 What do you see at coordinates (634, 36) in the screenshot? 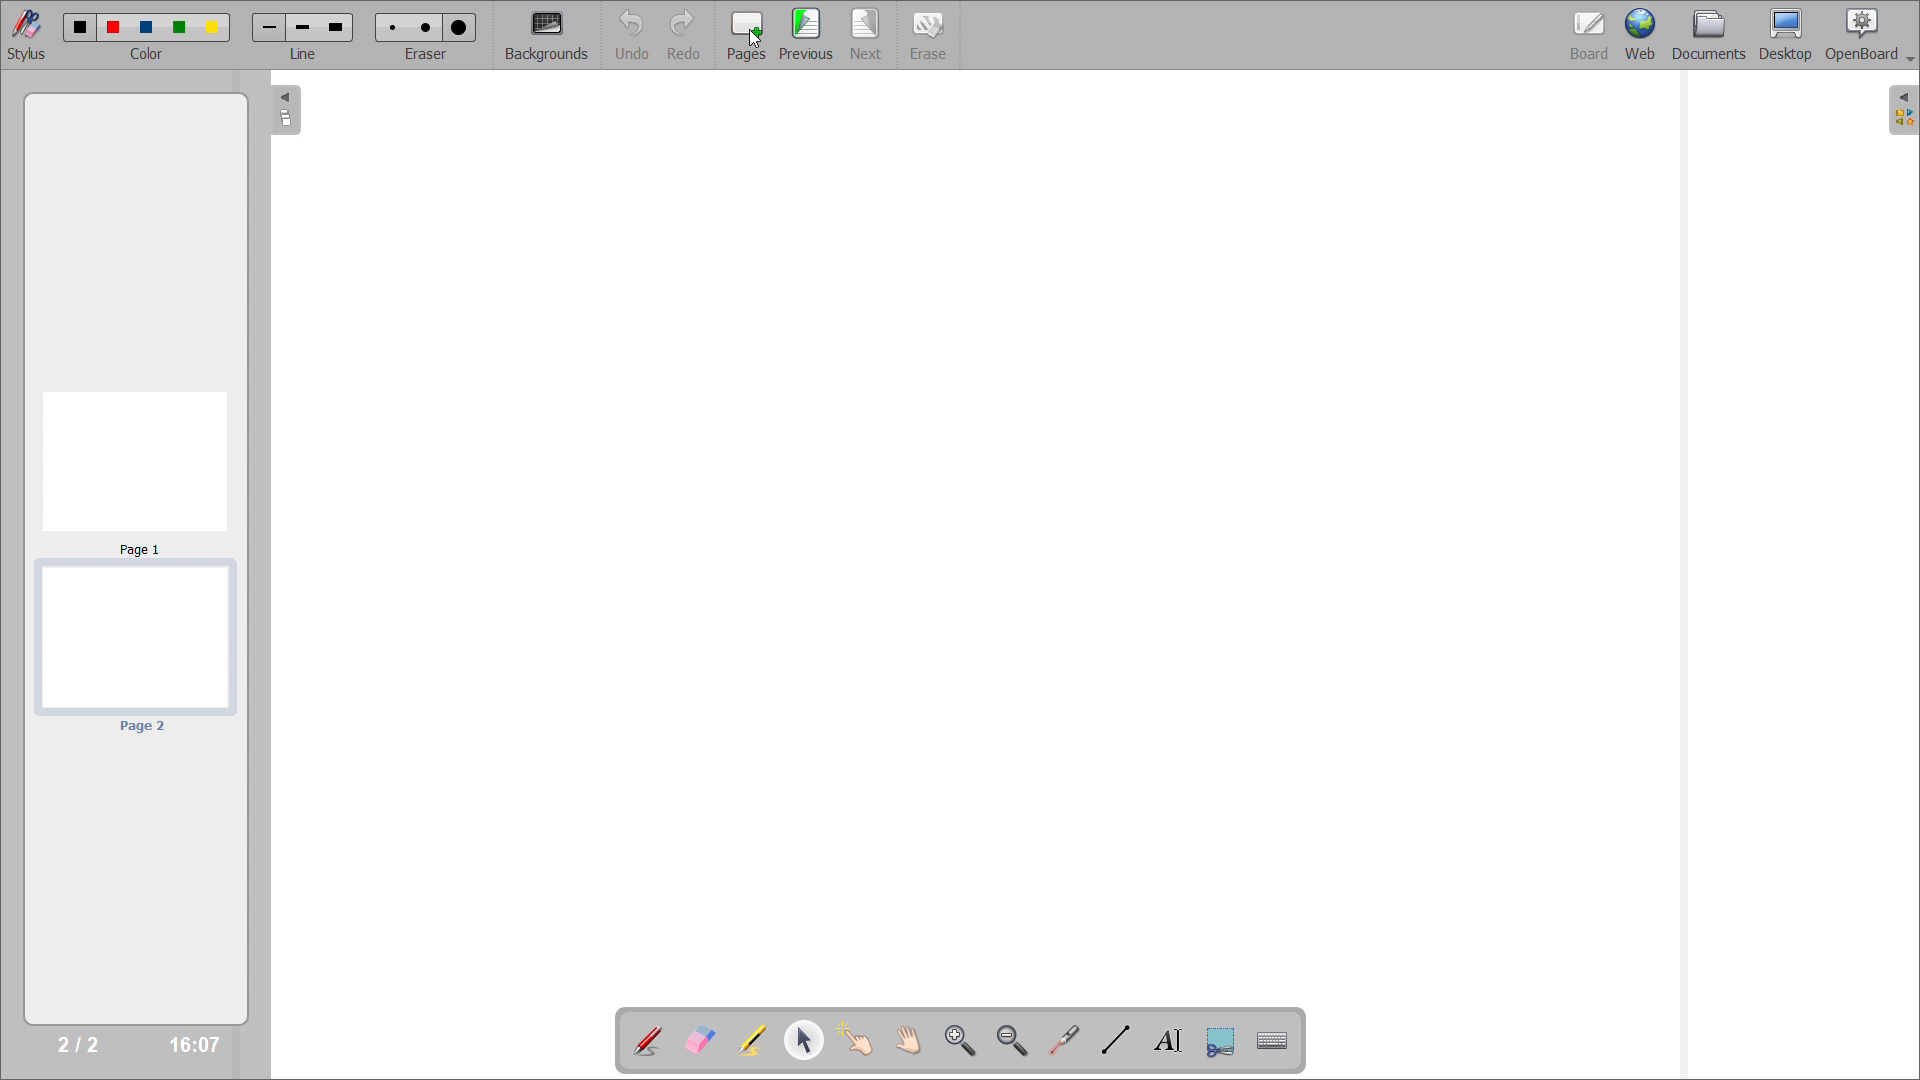
I see `undo` at bounding box center [634, 36].